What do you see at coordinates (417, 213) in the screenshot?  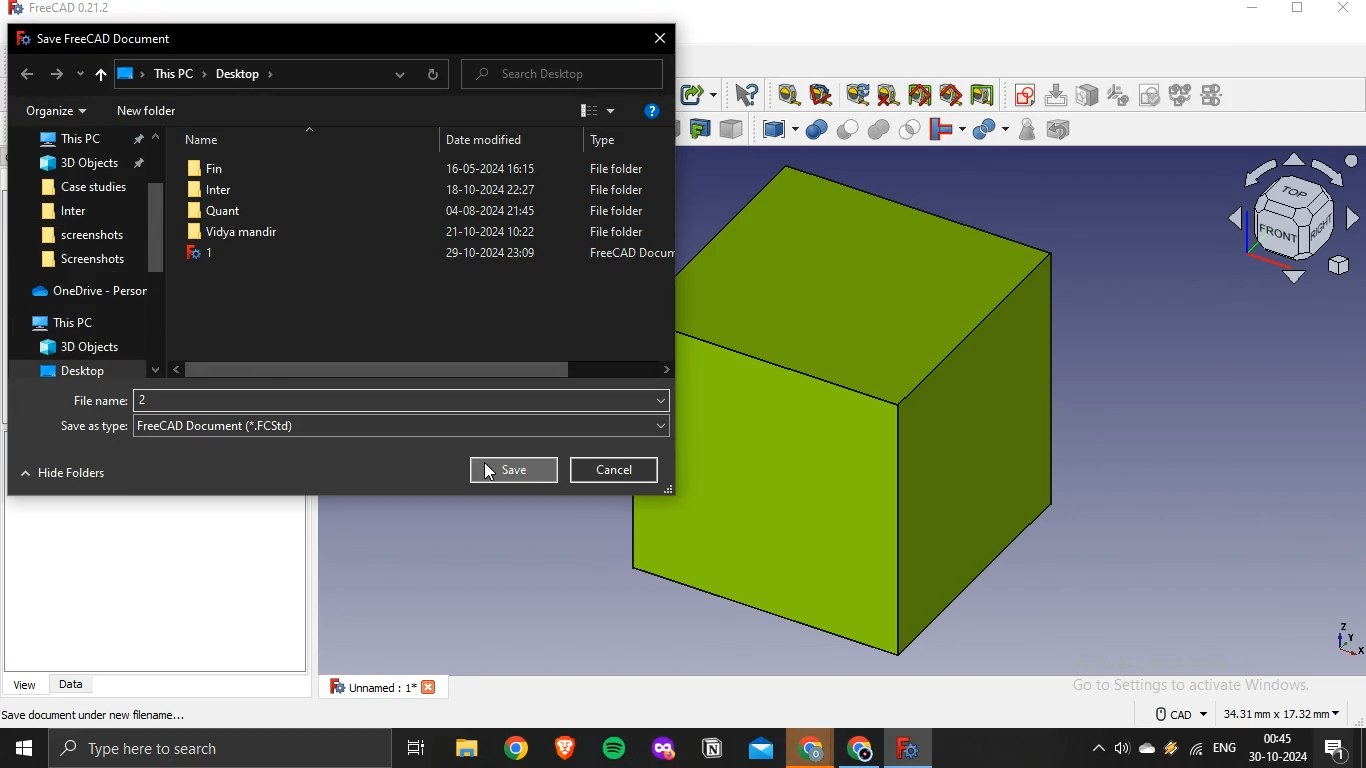 I see `Quant` at bounding box center [417, 213].